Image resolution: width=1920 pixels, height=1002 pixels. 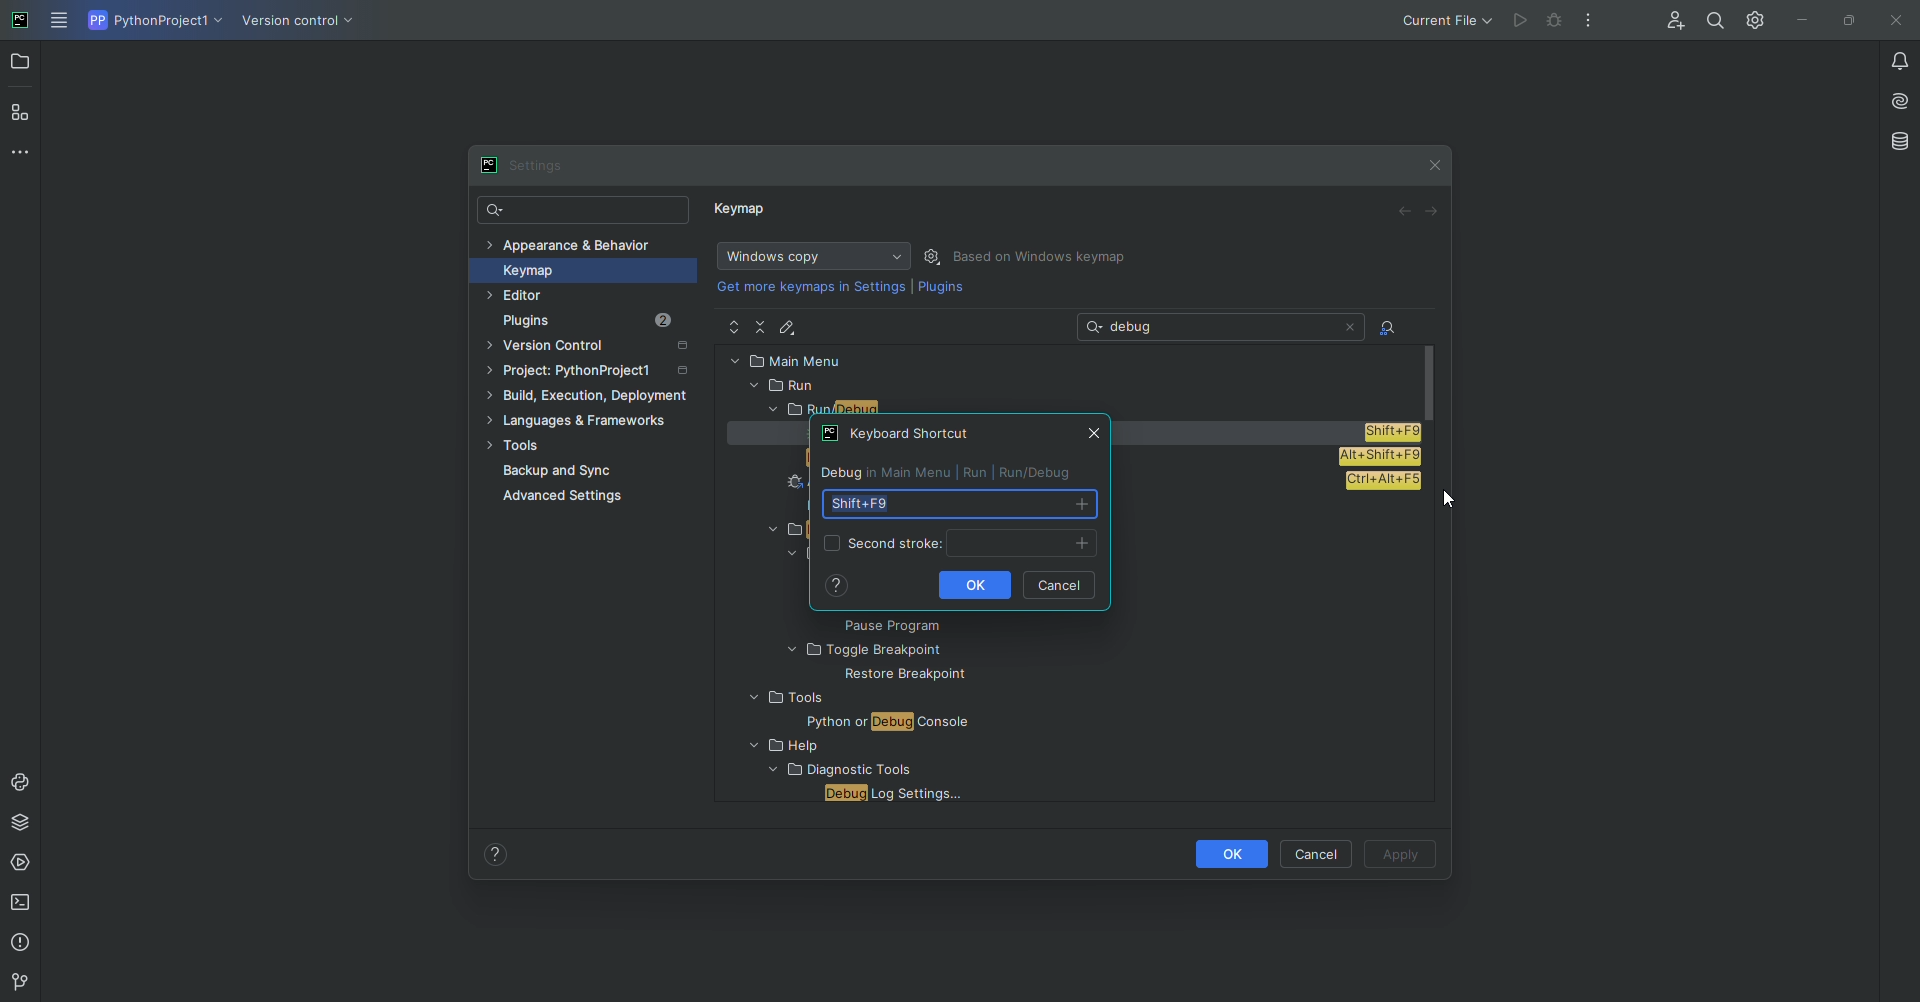 What do you see at coordinates (1388, 329) in the screenshot?
I see `Find Actions` at bounding box center [1388, 329].